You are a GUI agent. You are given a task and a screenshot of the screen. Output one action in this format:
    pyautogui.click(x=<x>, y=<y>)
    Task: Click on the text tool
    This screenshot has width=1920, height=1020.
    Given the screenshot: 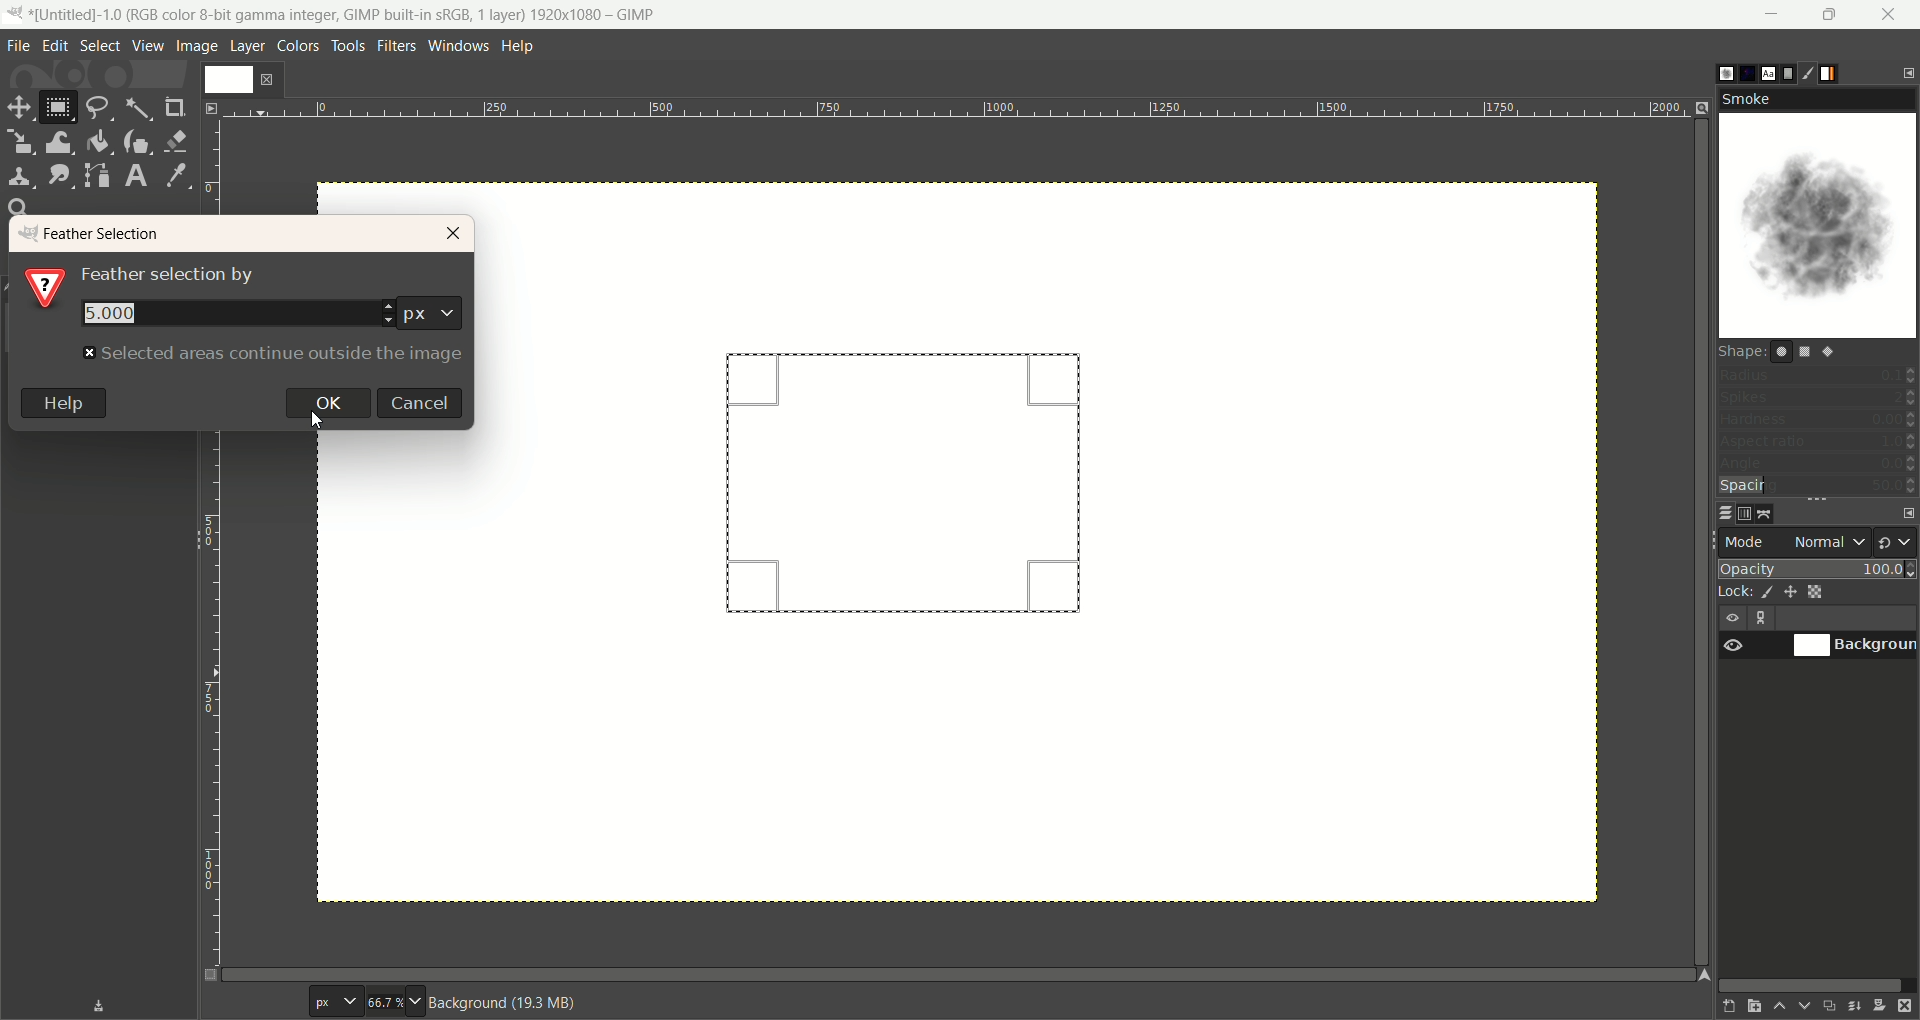 What is the action you would take?
    pyautogui.click(x=133, y=176)
    